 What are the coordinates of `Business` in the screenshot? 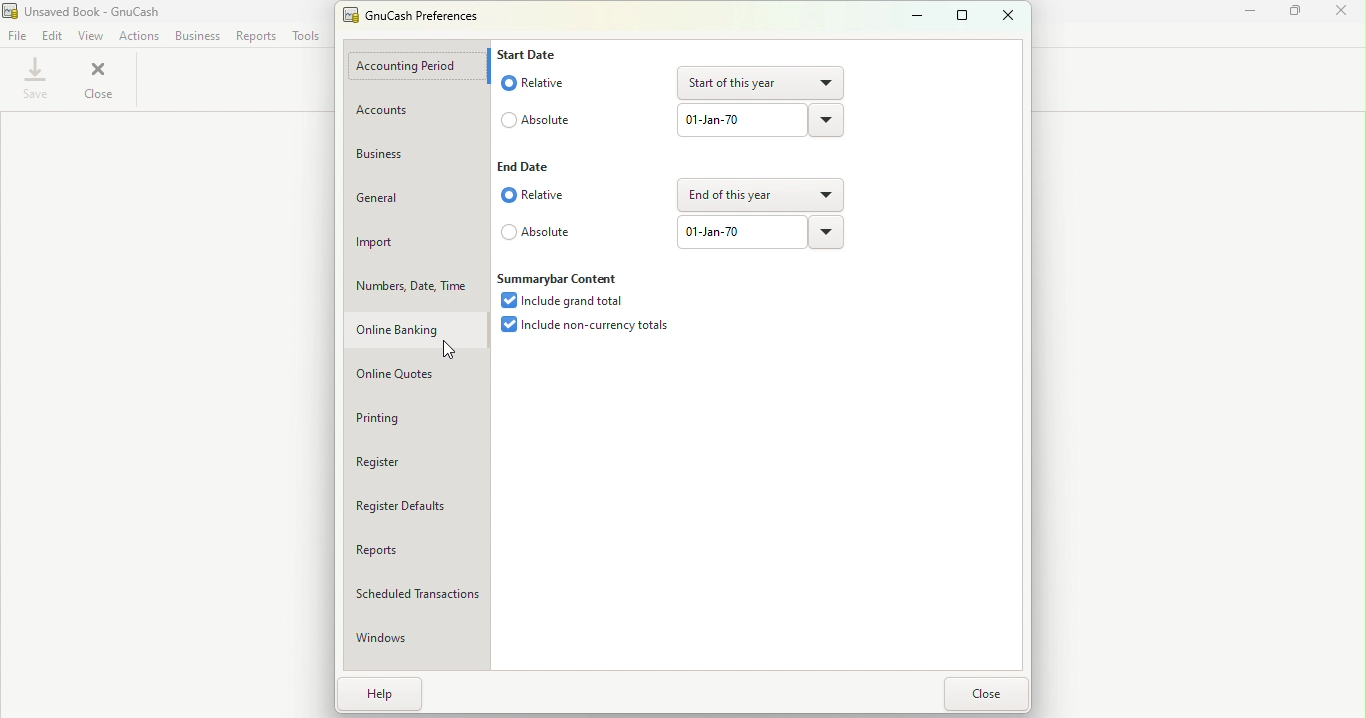 It's located at (402, 154).